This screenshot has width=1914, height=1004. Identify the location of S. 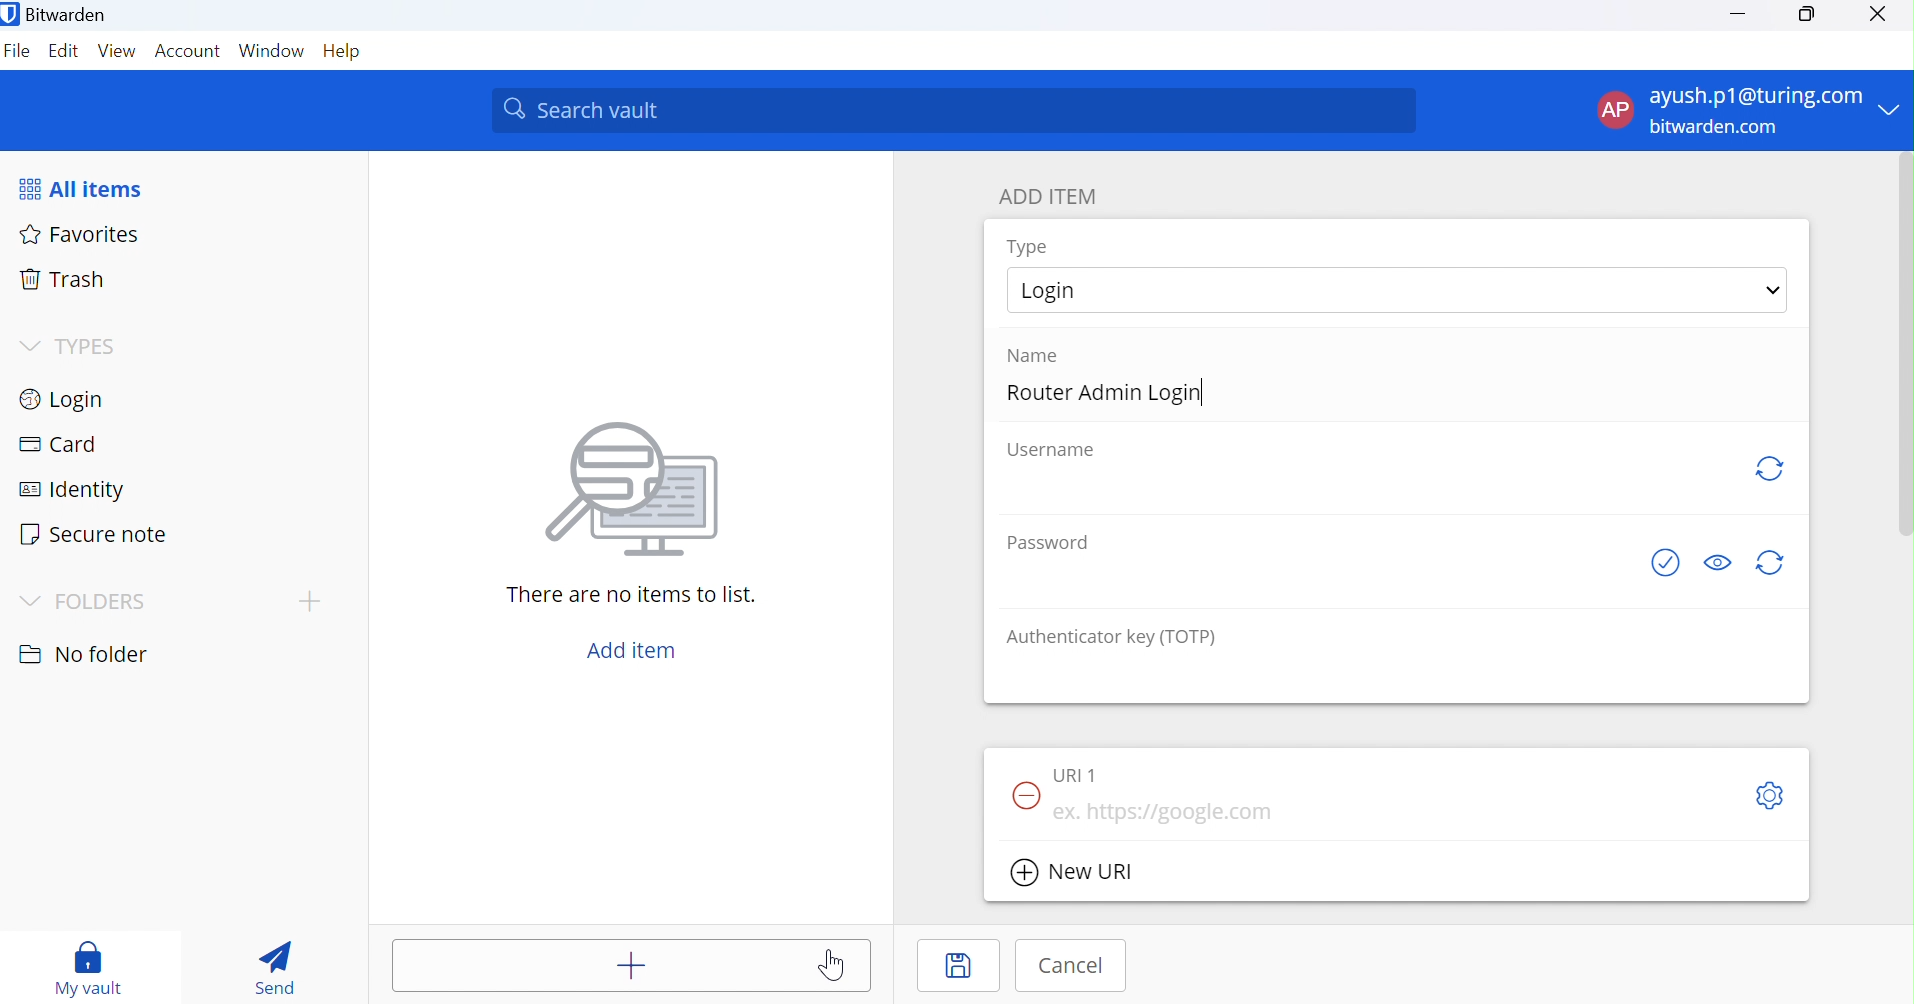
(1768, 798).